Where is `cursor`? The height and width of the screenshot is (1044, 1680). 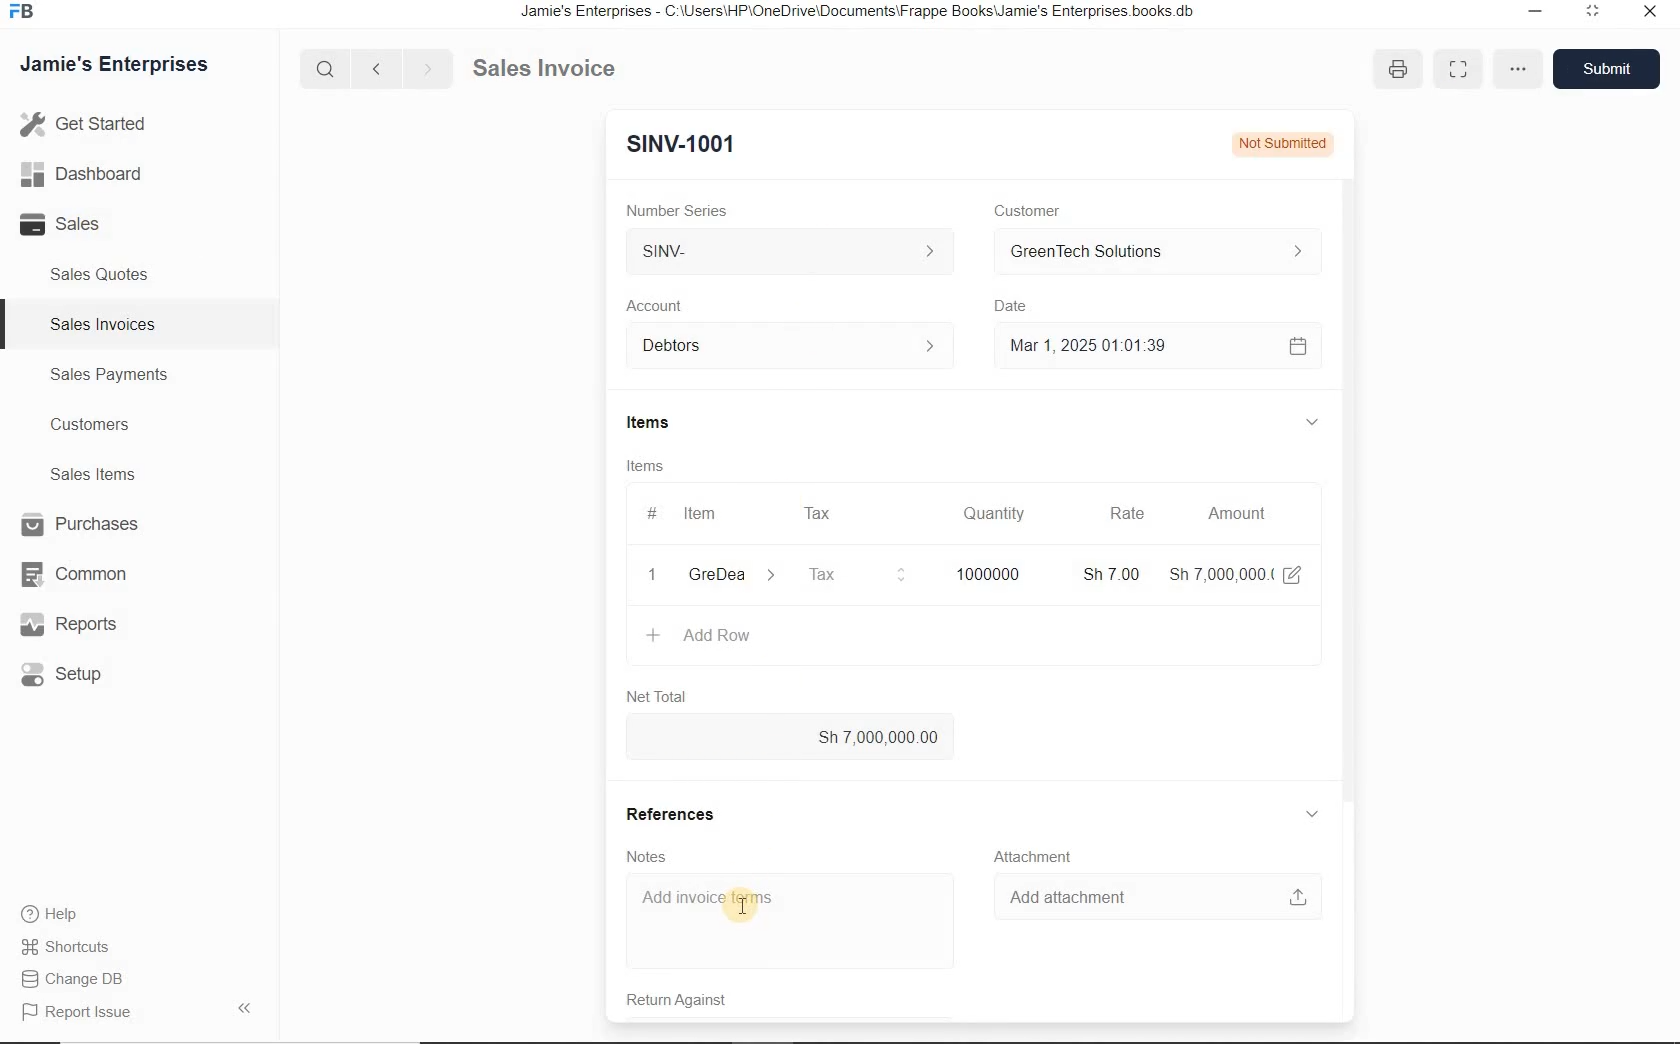 cursor is located at coordinates (743, 908).